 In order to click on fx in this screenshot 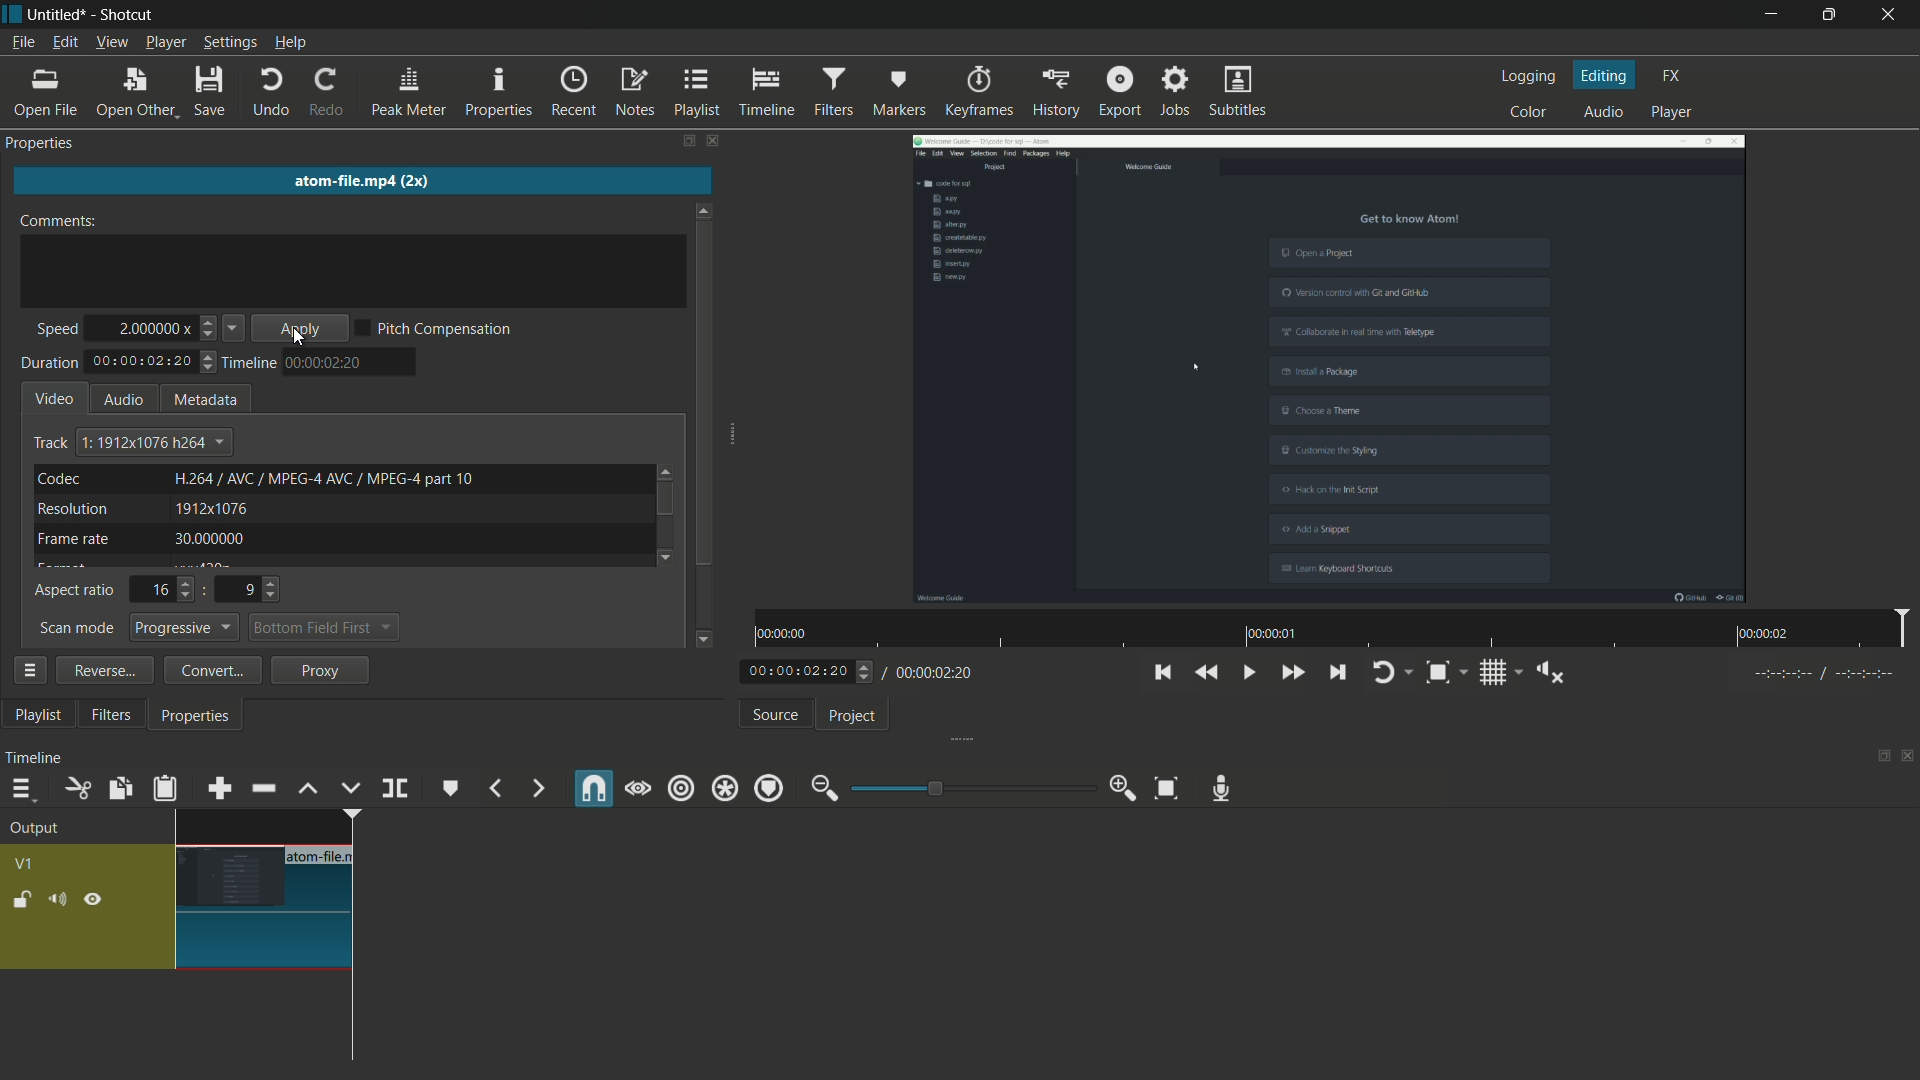, I will do `click(1671, 76)`.